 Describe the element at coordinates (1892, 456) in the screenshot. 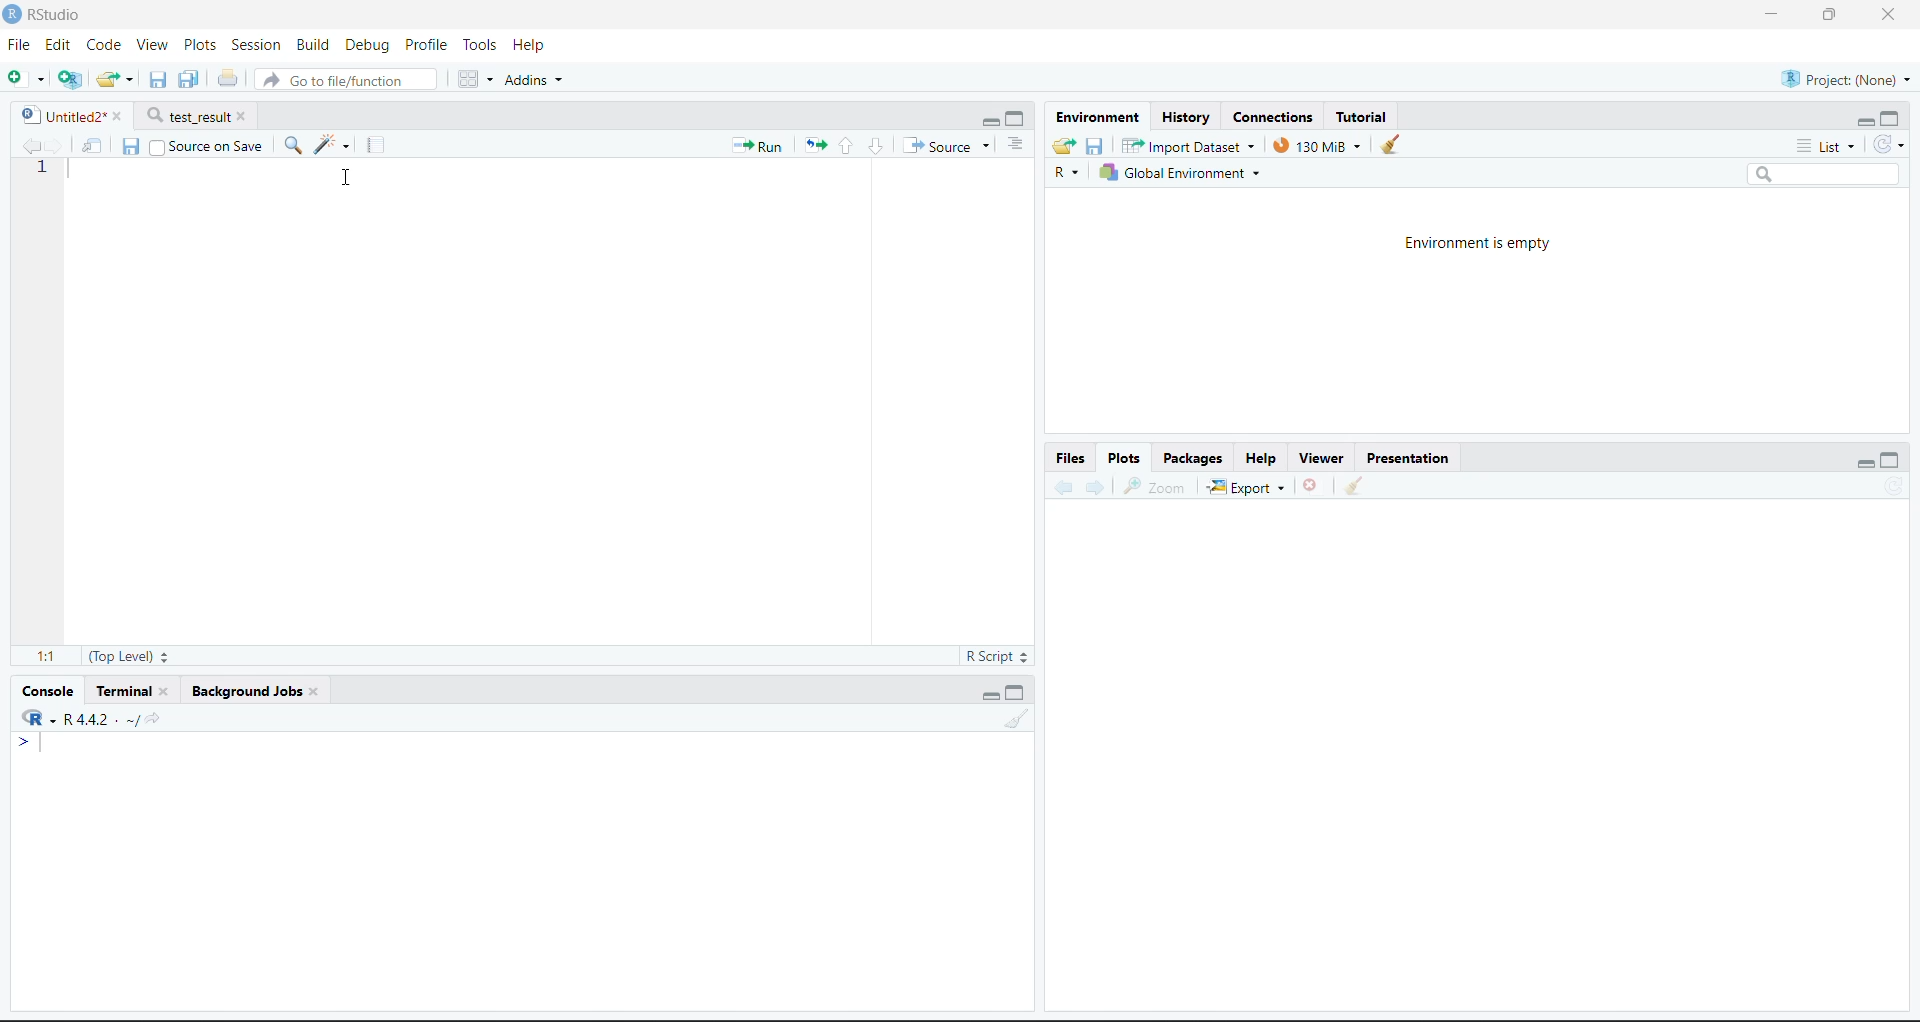

I see `Maximize` at that location.